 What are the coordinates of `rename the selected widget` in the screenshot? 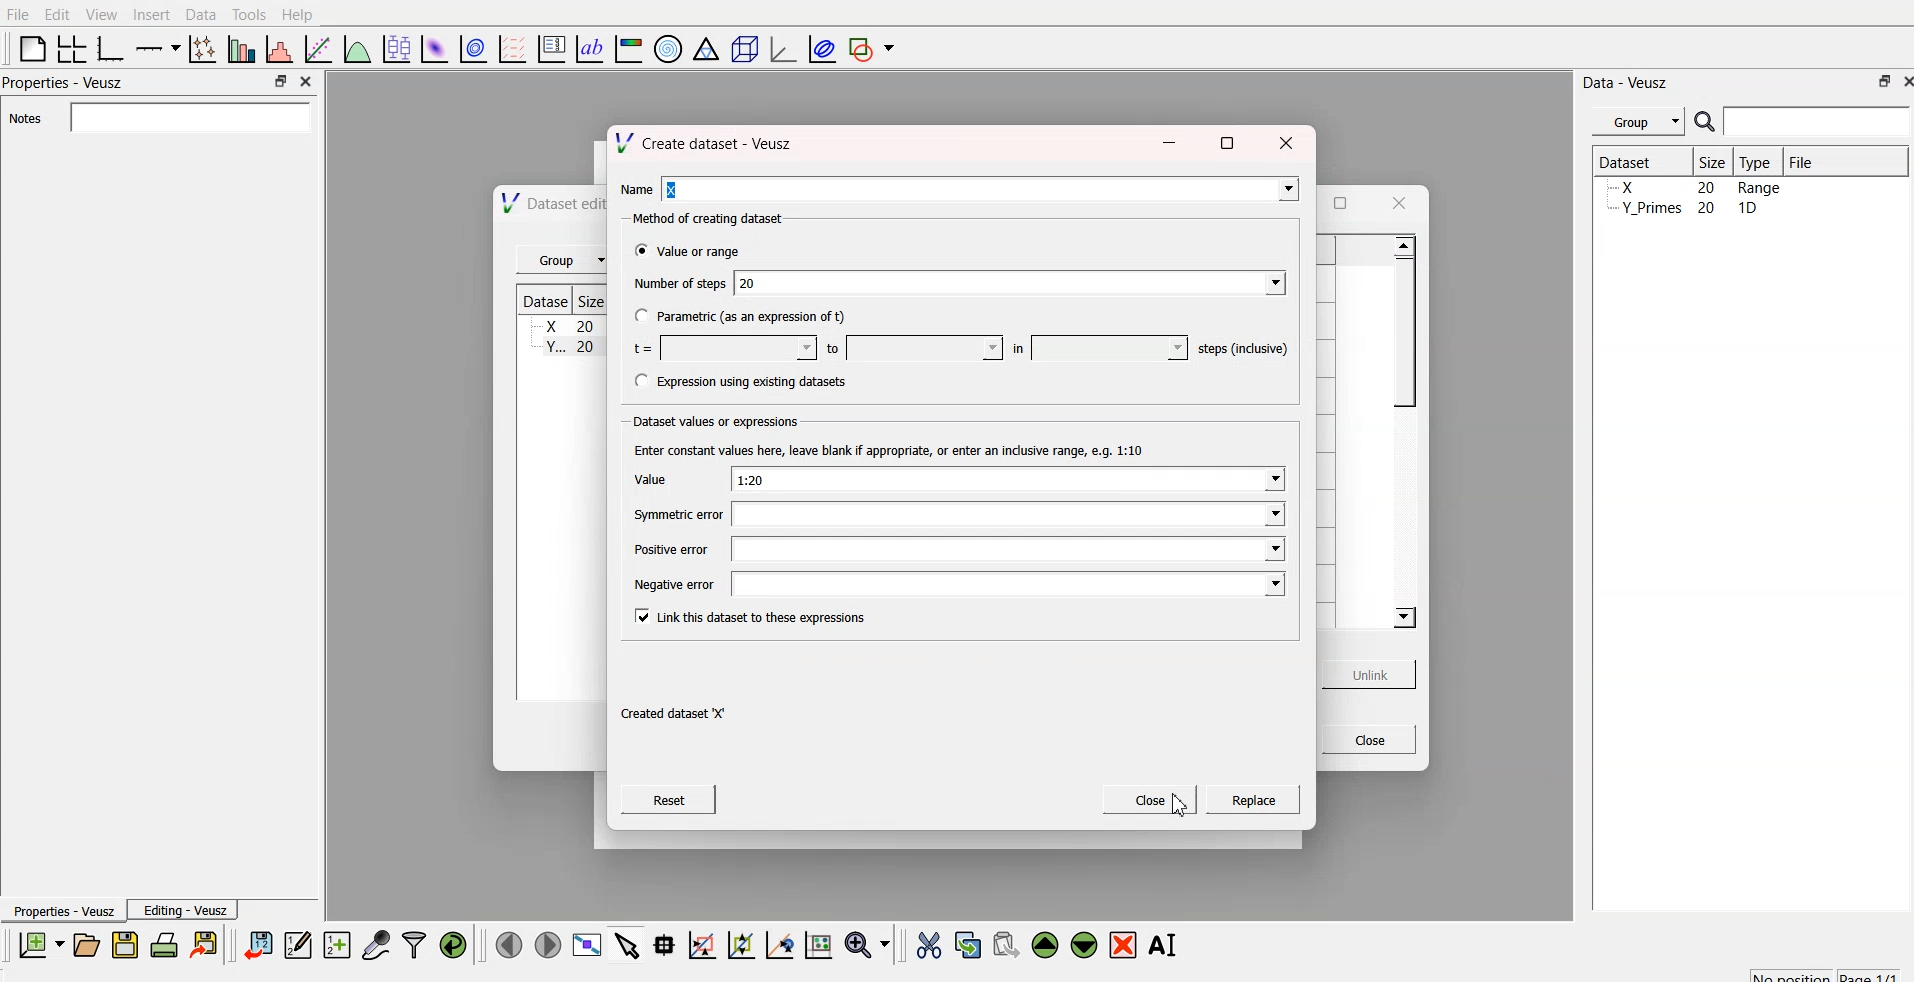 It's located at (1168, 942).